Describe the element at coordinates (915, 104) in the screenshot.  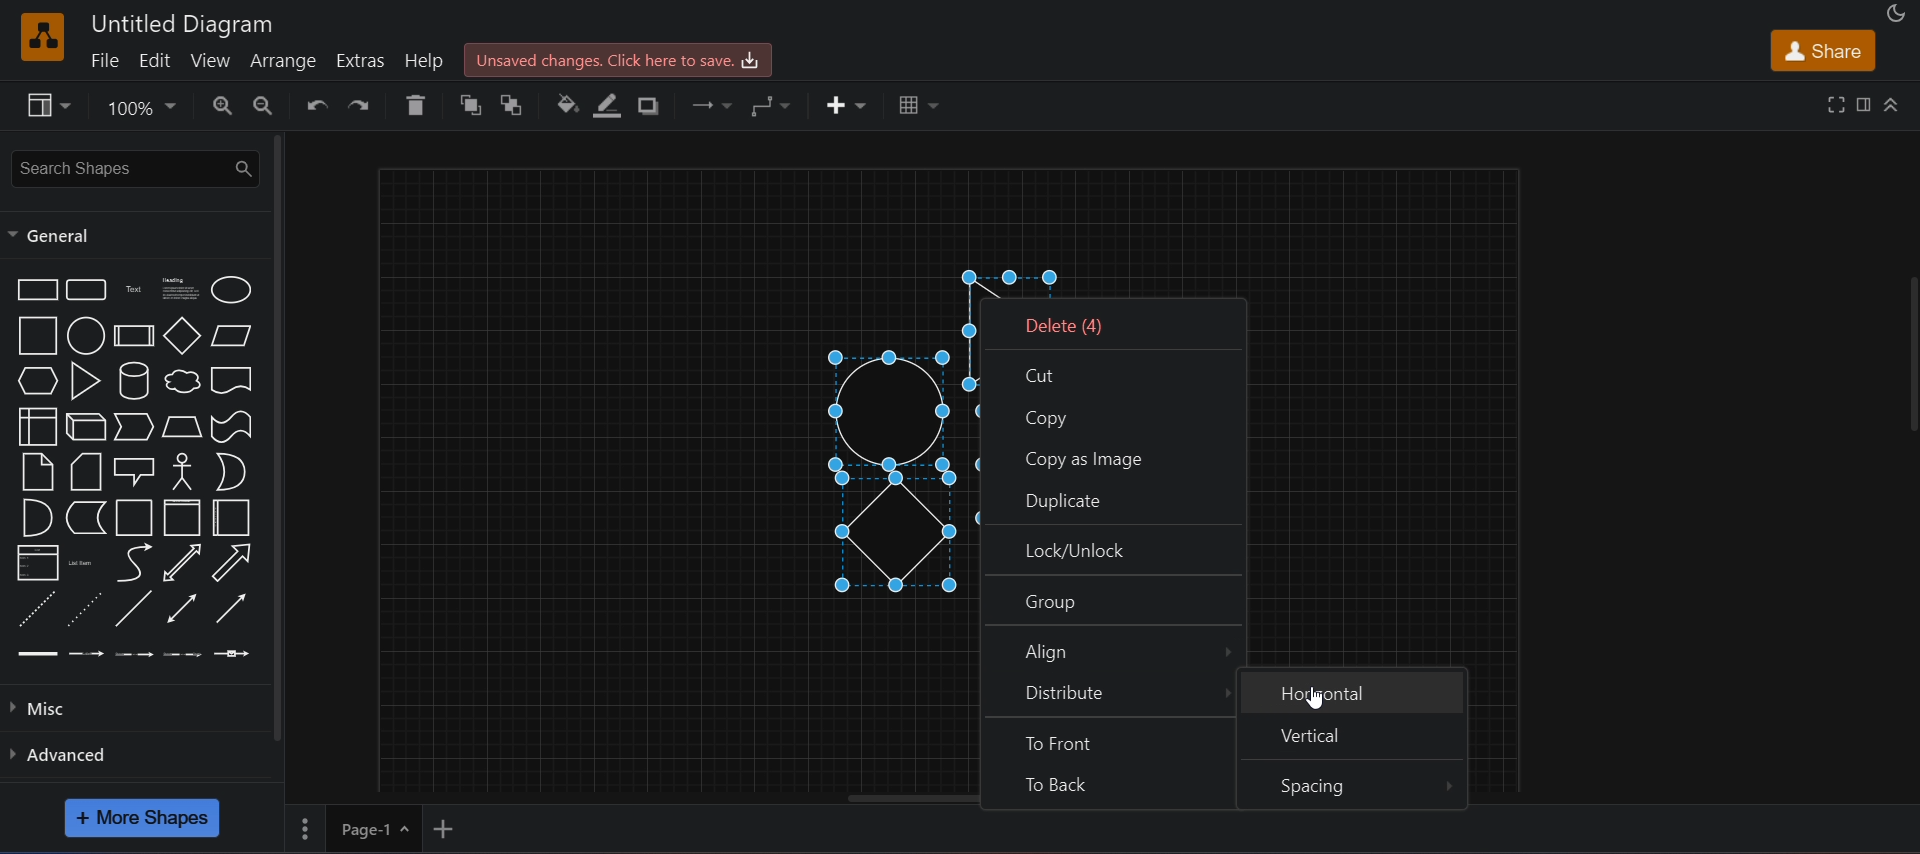
I see `table` at that location.